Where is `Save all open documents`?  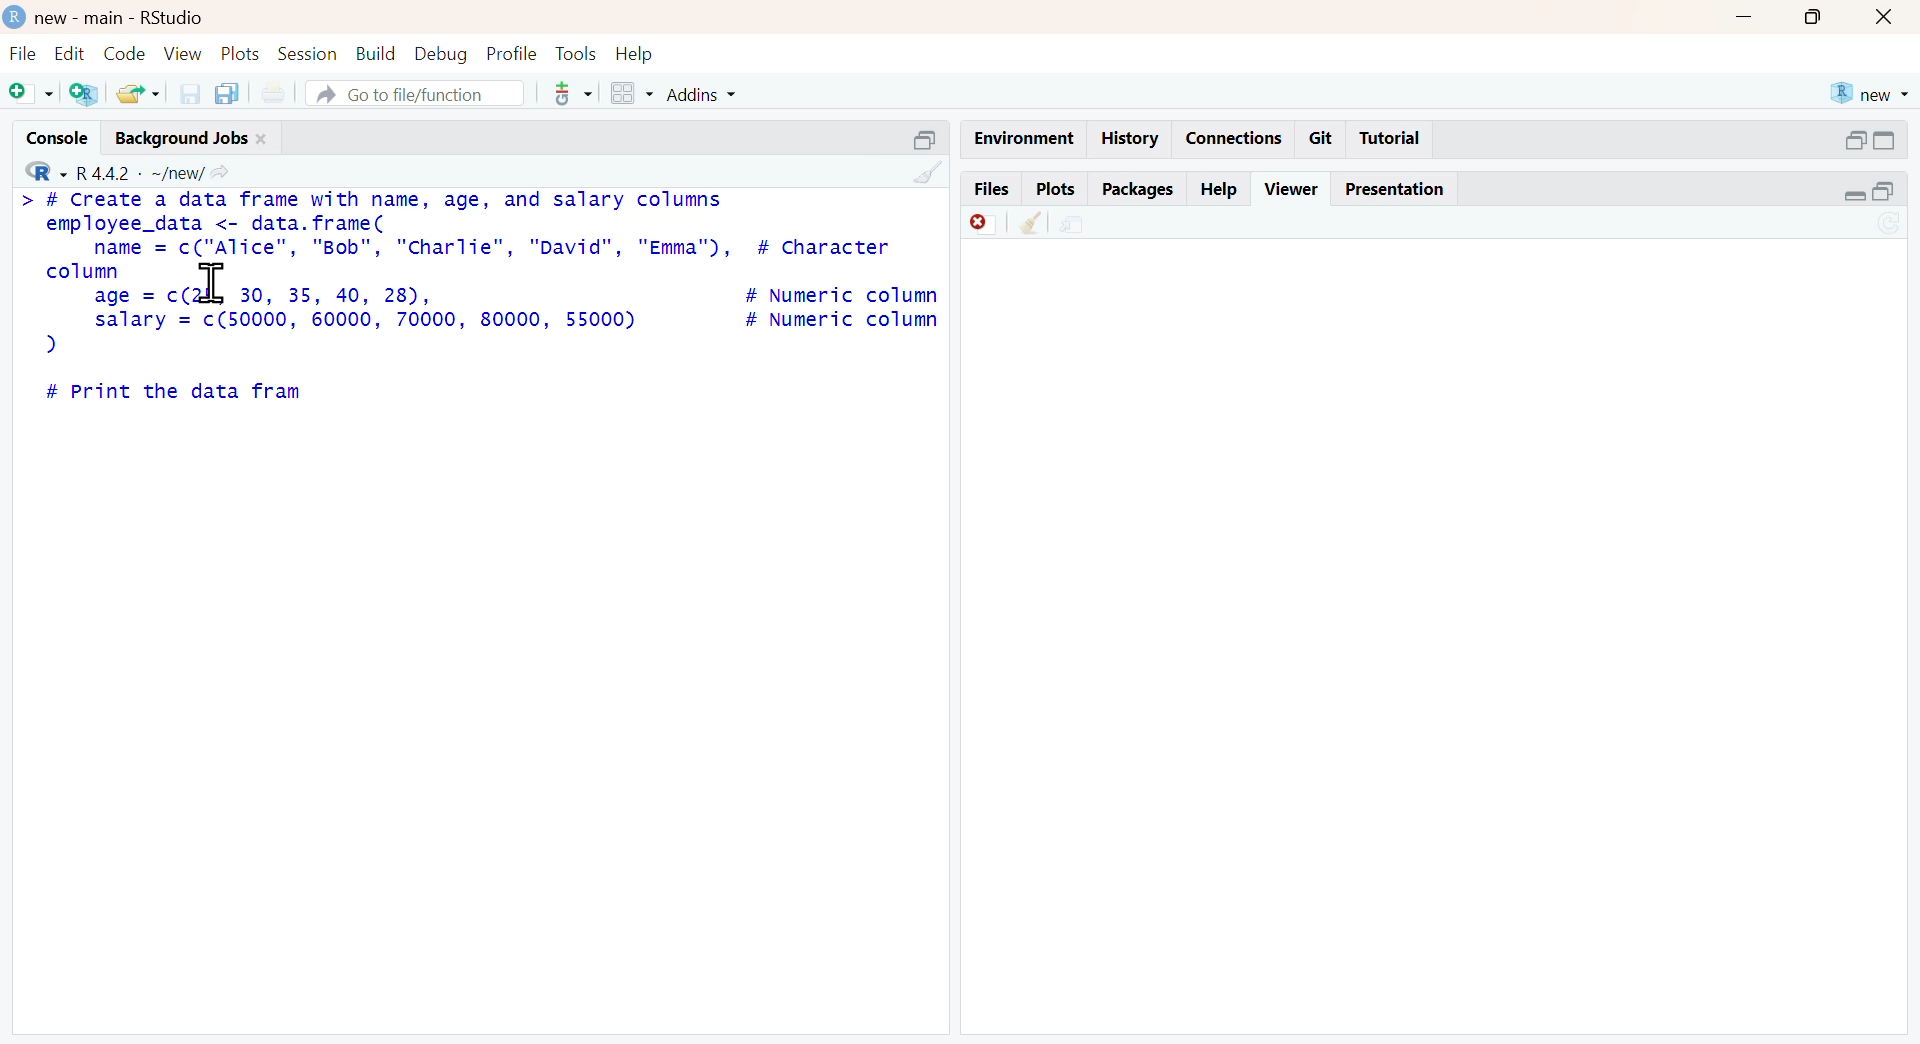 Save all open documents is located at coordinates (233, 91).